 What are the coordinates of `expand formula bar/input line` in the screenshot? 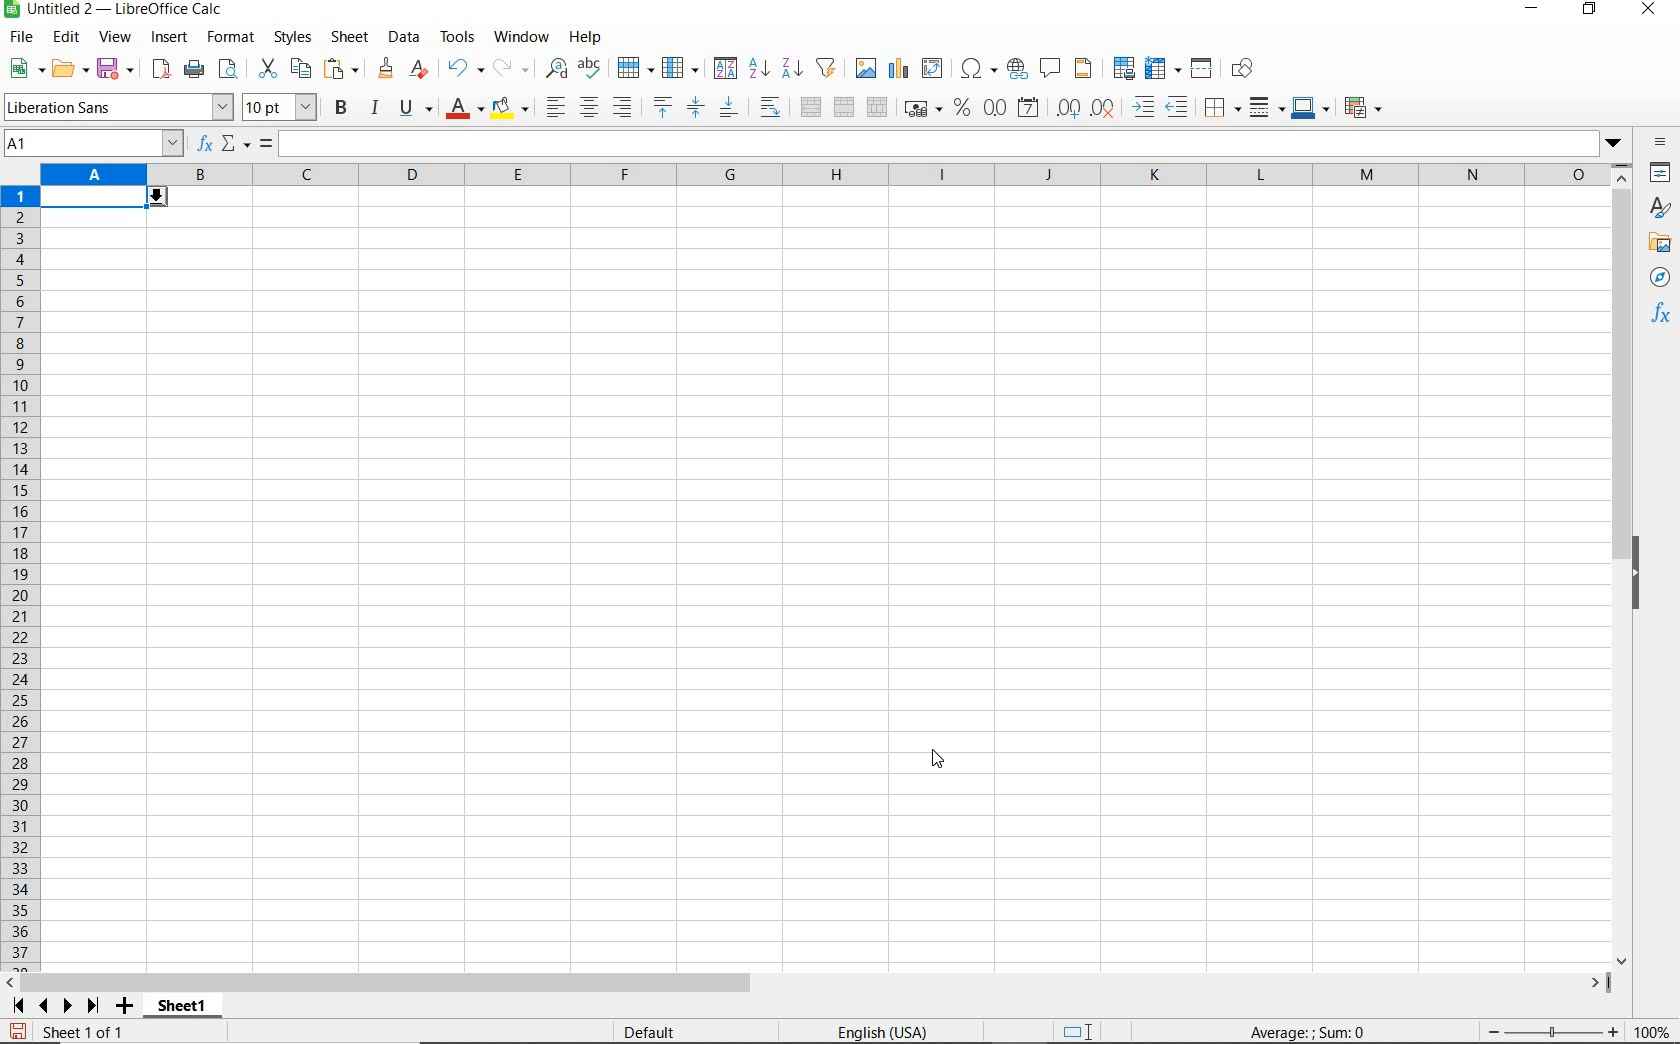 It's located at (934, 145).